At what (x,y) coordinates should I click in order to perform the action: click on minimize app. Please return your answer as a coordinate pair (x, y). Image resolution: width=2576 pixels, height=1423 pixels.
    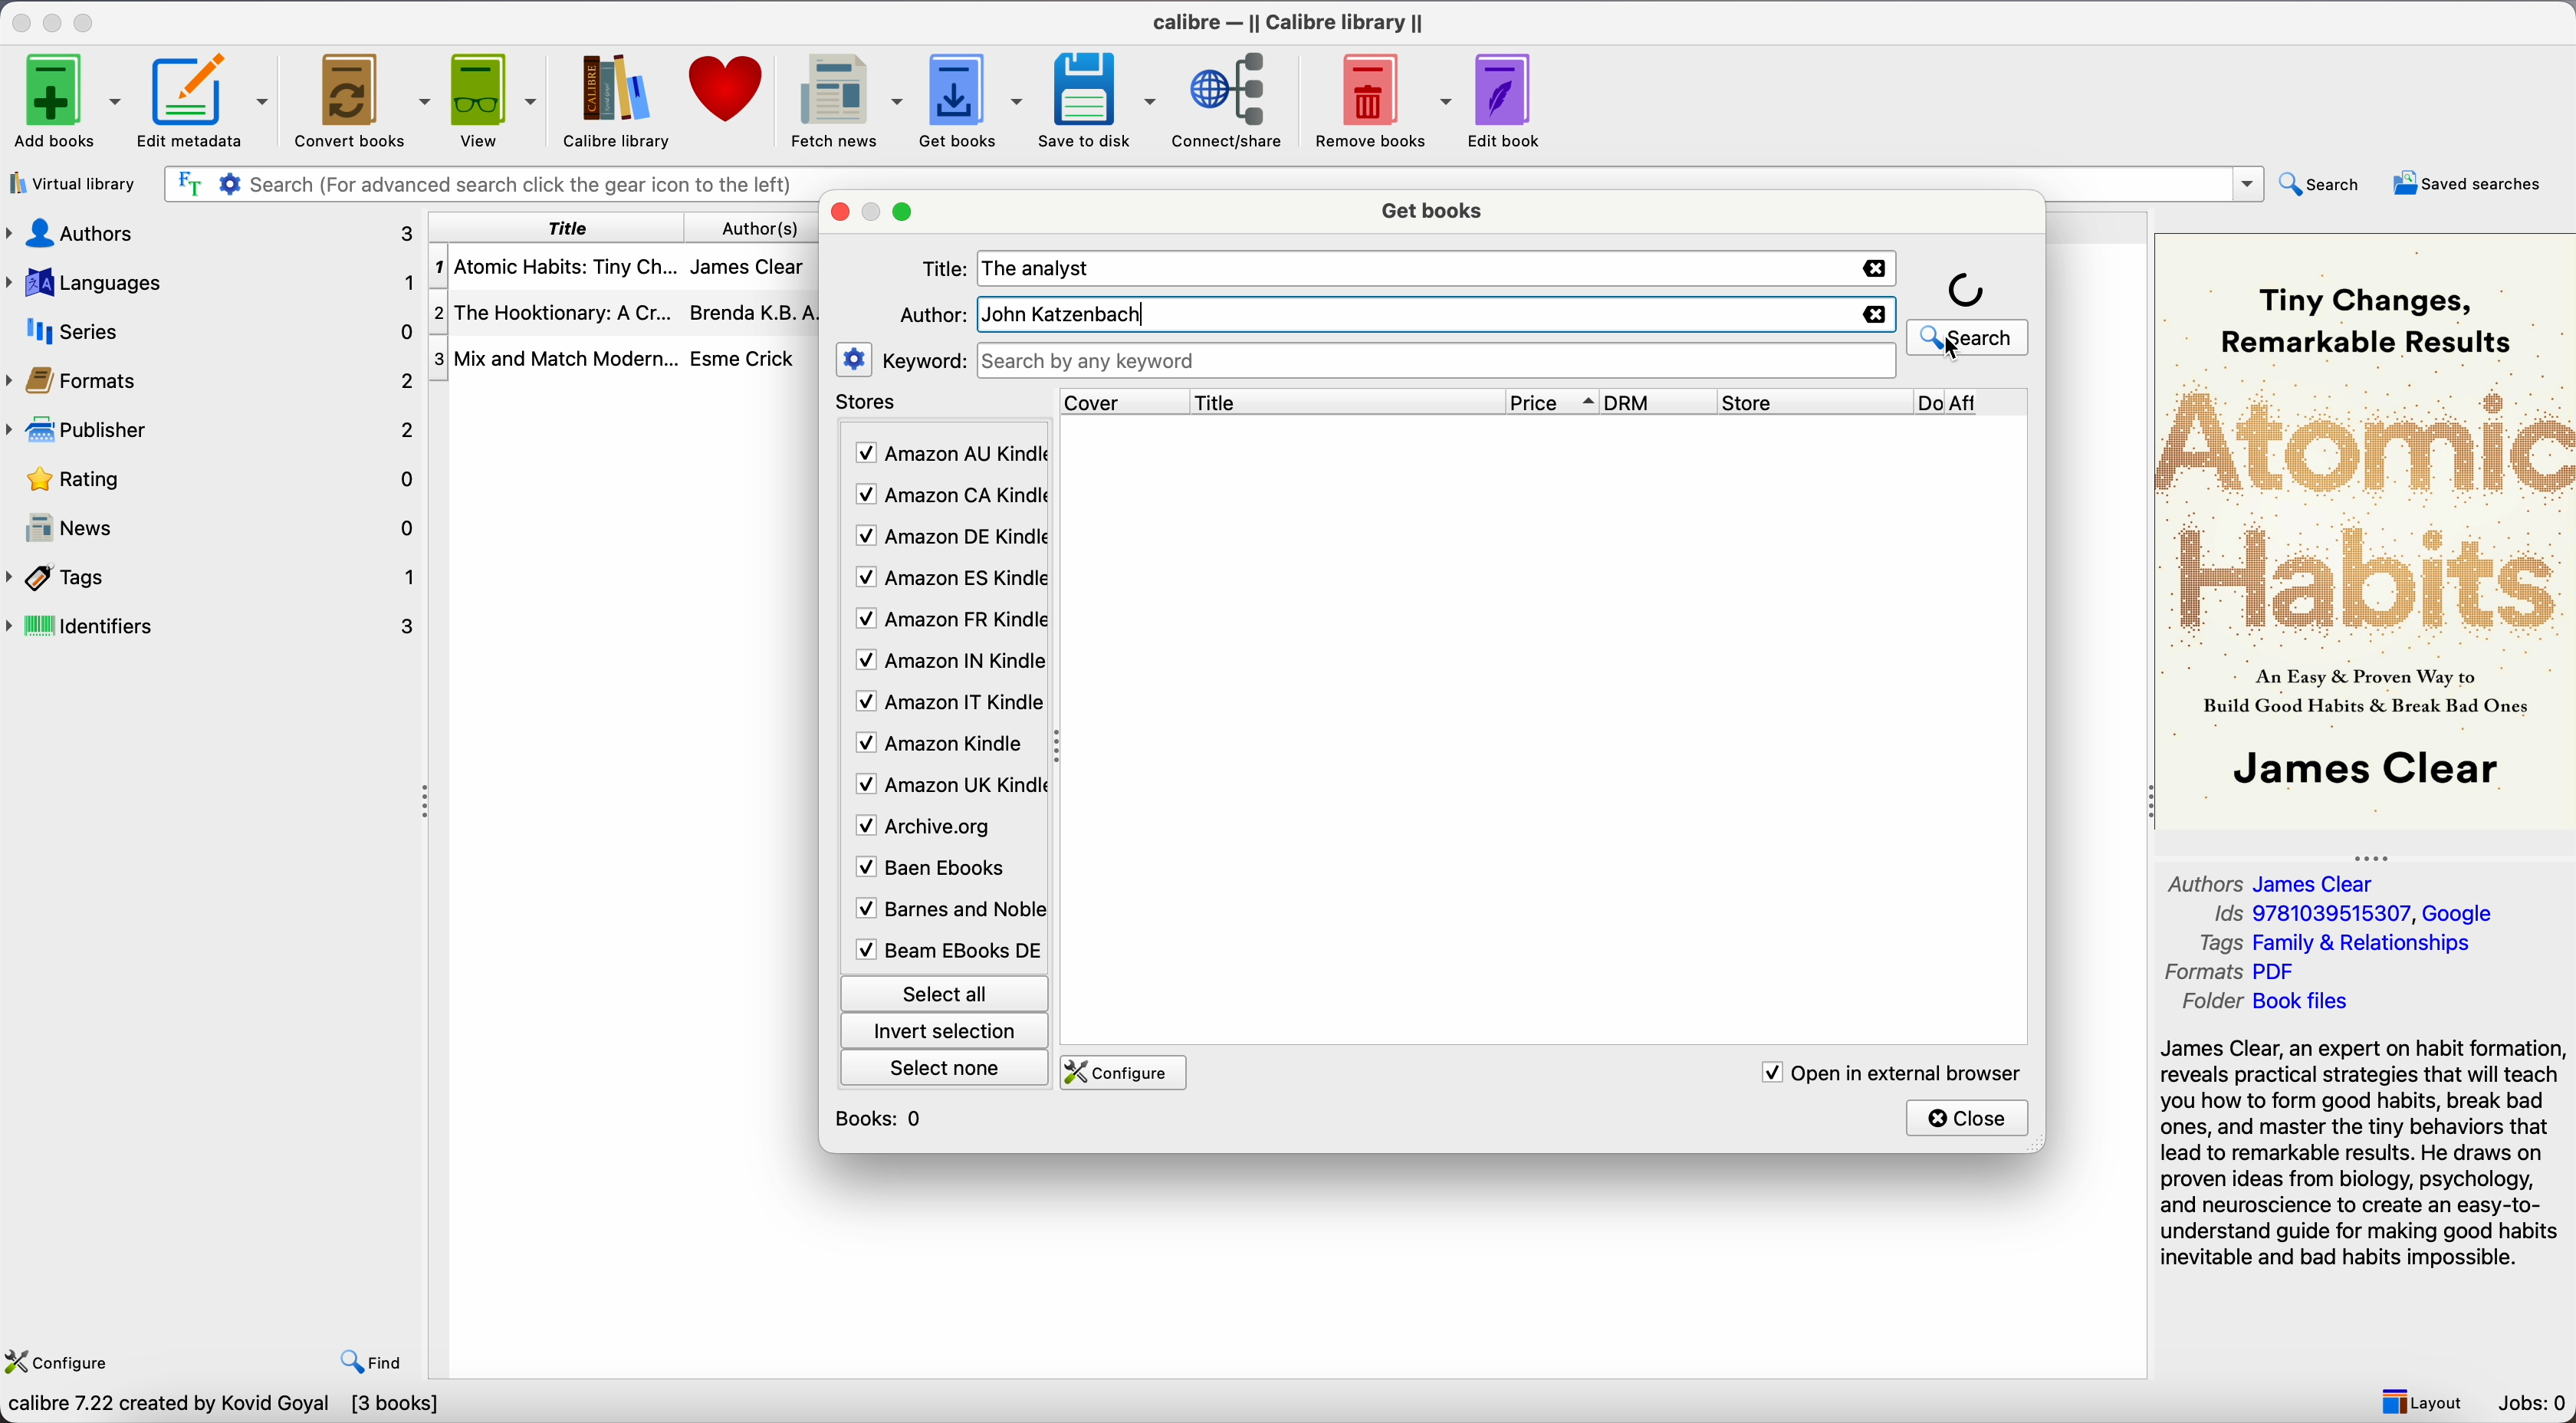
    Looking at the image, I should click on (56, 20).